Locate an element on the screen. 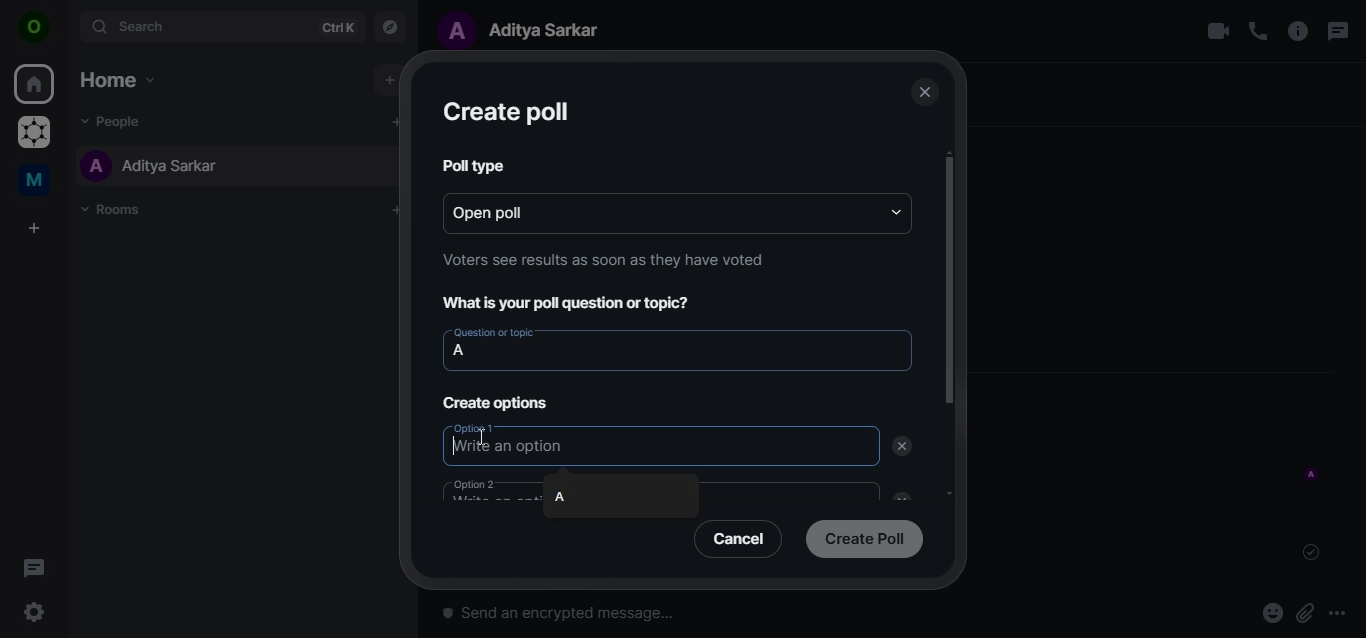 The height and width of the screenshot is (638, 1366). more options is located at coordinates (1344, 613).